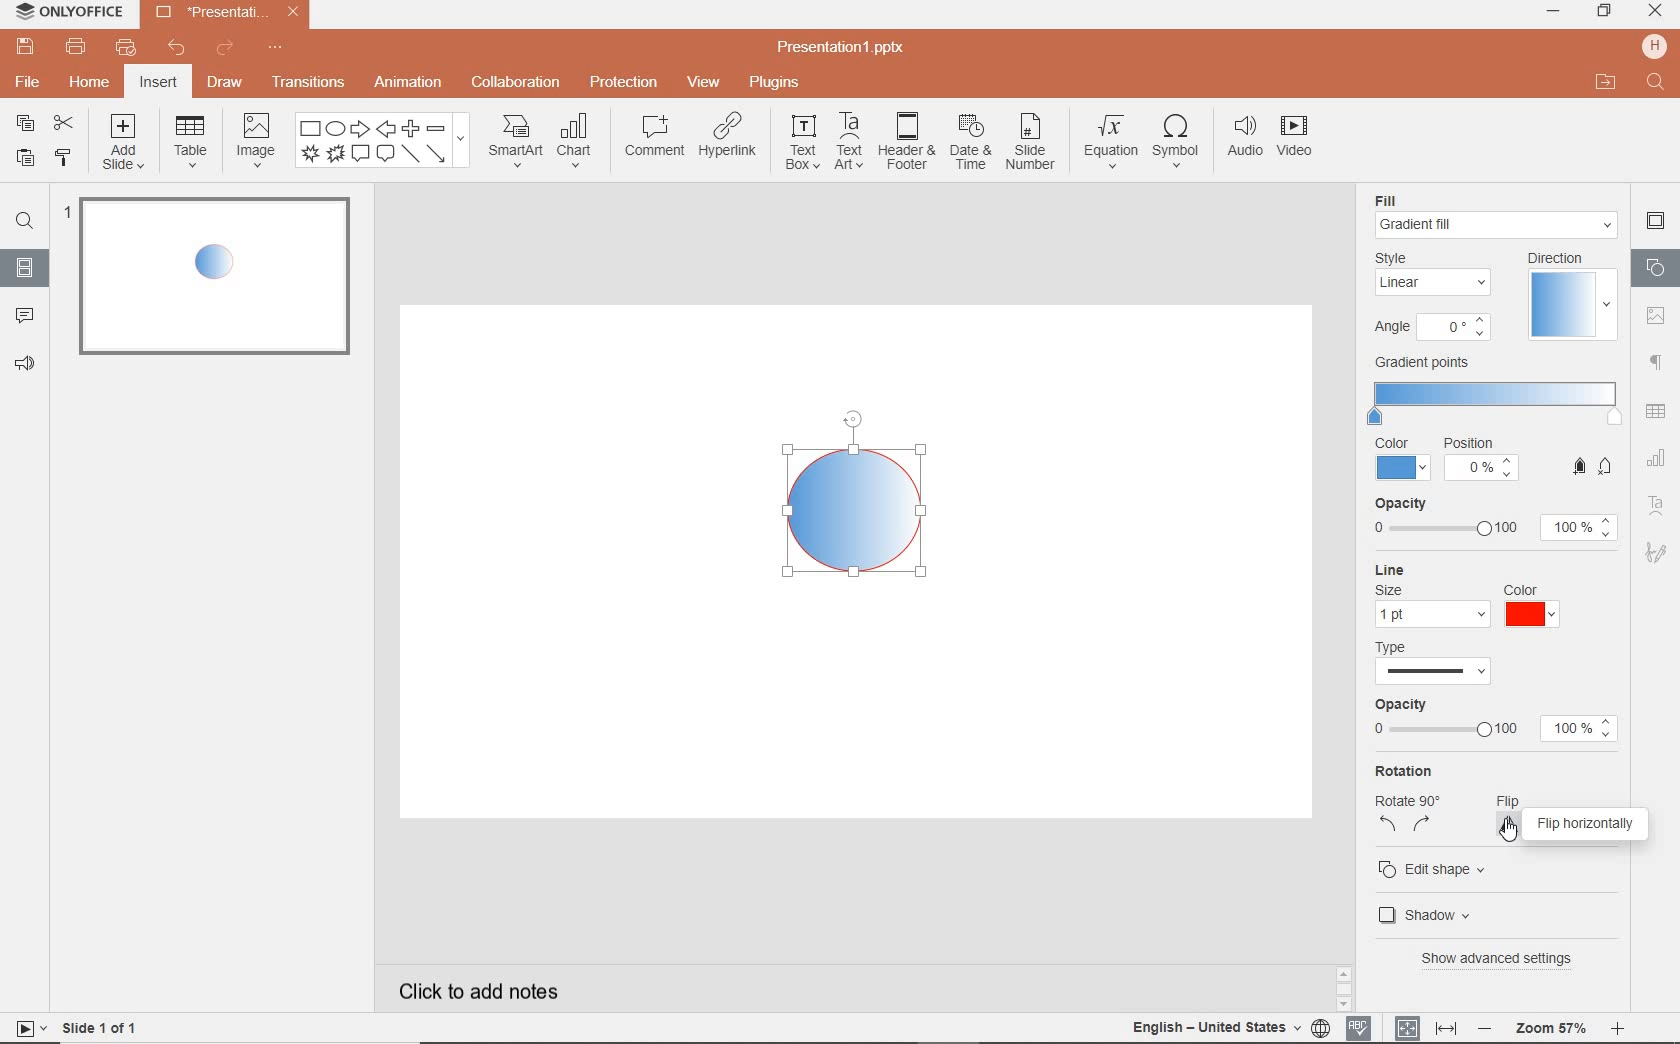 This screenshot has width=1680, height=1044. What do you see at coordinates (1511, 824) in the screenshot?
I see `vertical` at bounding box center [1511, 824].